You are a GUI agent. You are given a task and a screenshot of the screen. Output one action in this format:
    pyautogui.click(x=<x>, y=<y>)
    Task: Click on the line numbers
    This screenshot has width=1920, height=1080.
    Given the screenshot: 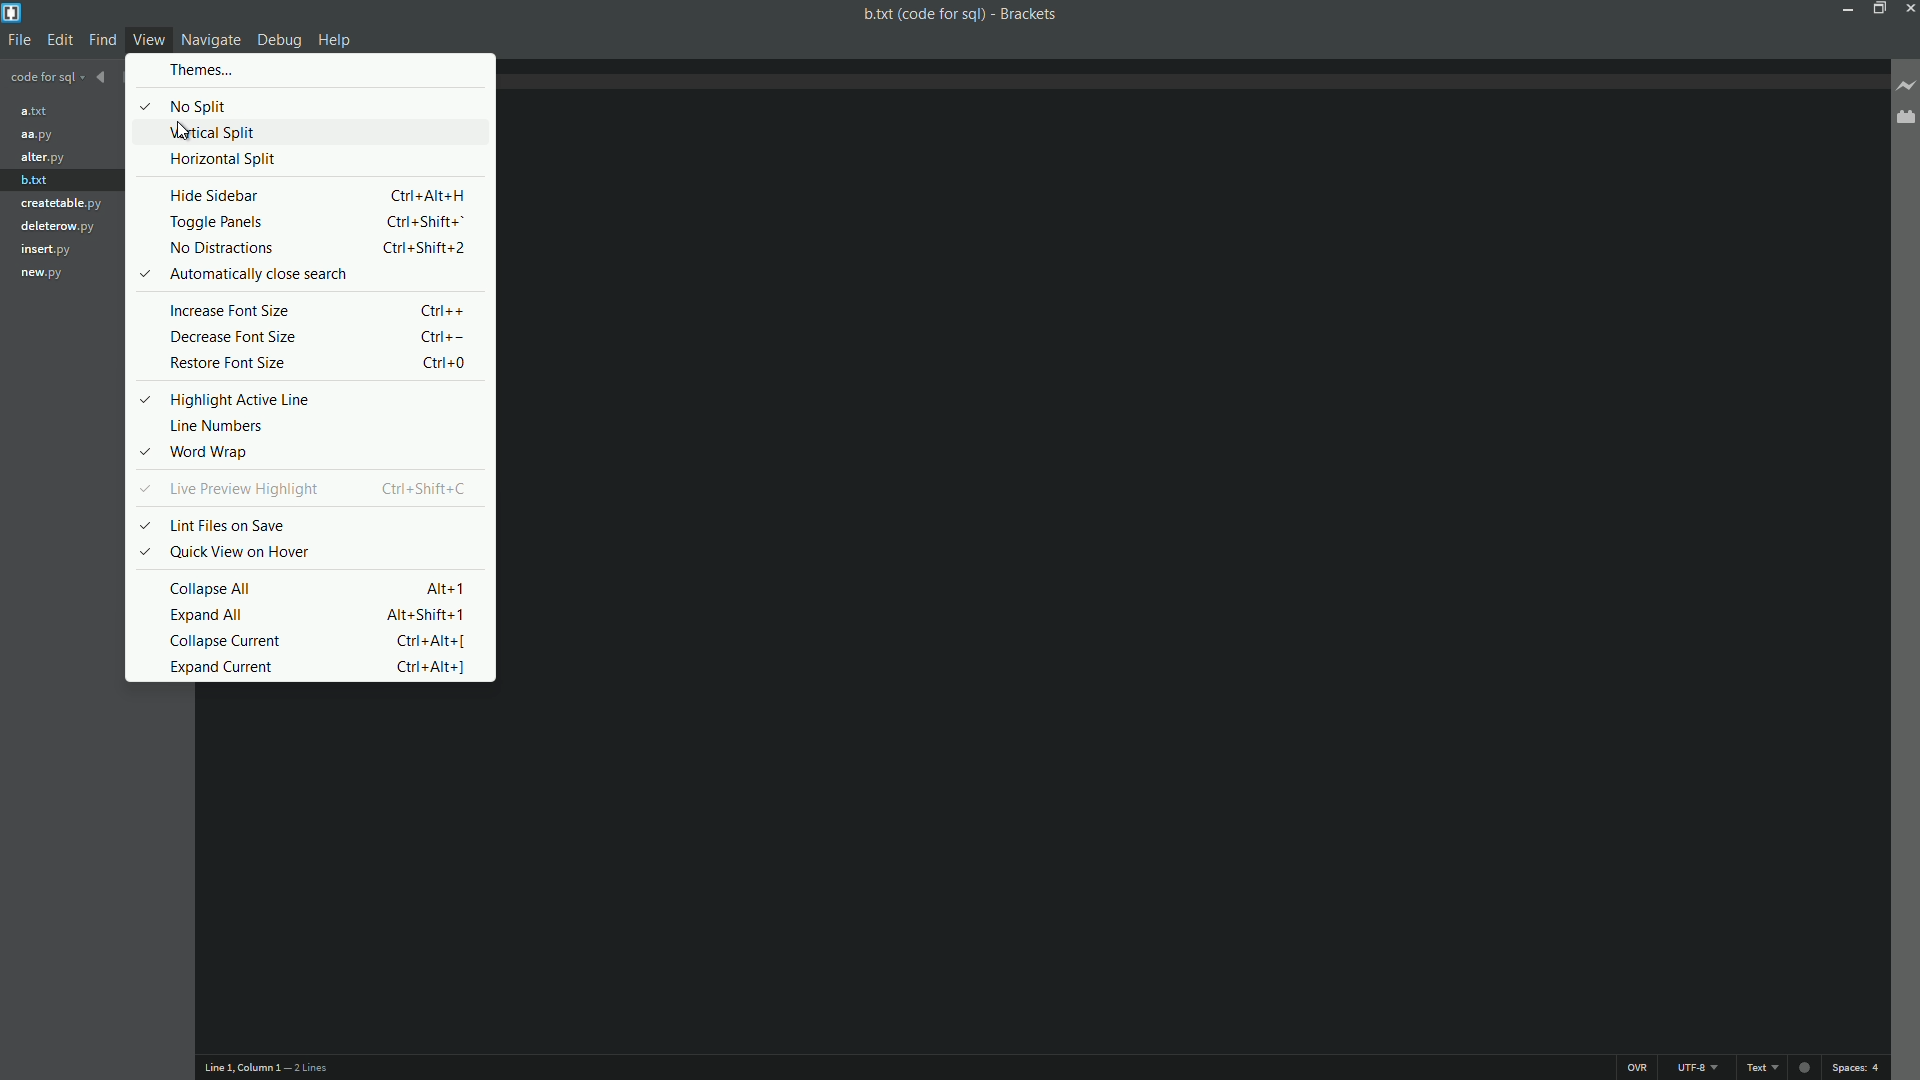 What is the action you would take?
    pyautogui.click(x=319, y=427)
    